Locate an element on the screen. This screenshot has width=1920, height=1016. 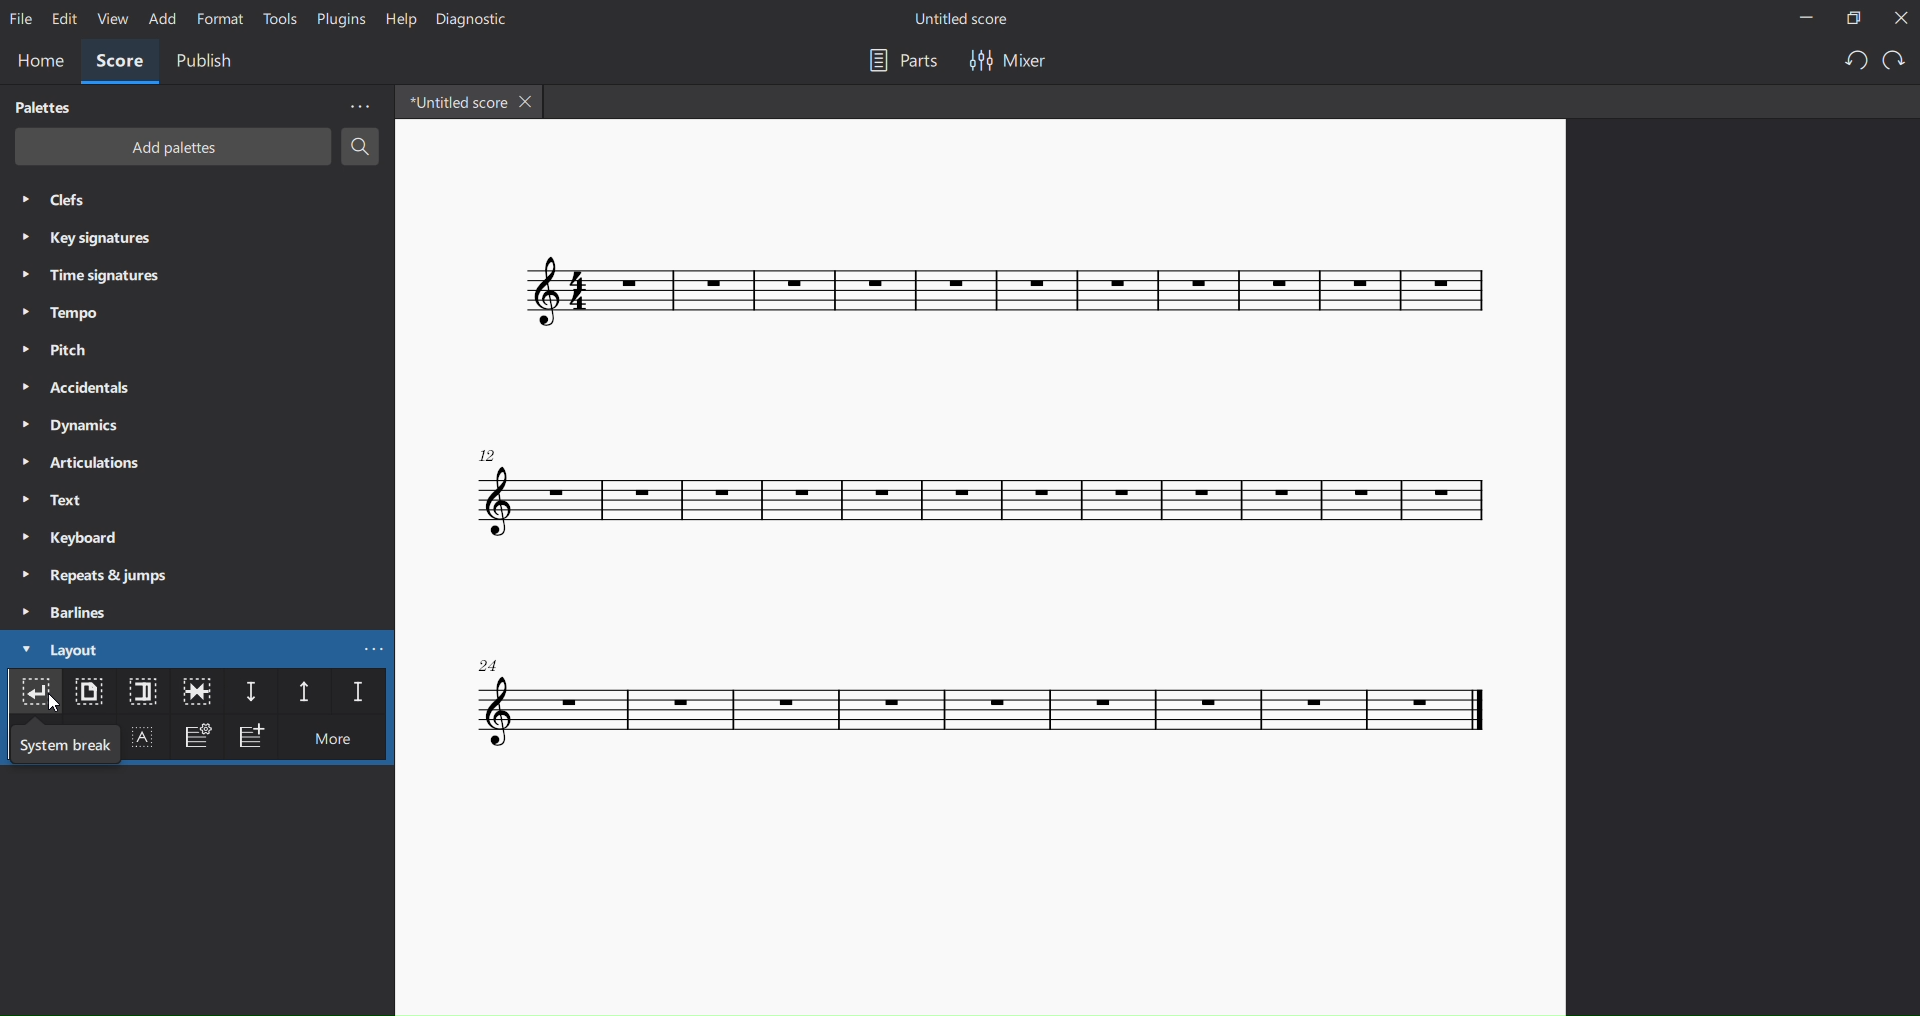
score is located at coordinates (120, 63).